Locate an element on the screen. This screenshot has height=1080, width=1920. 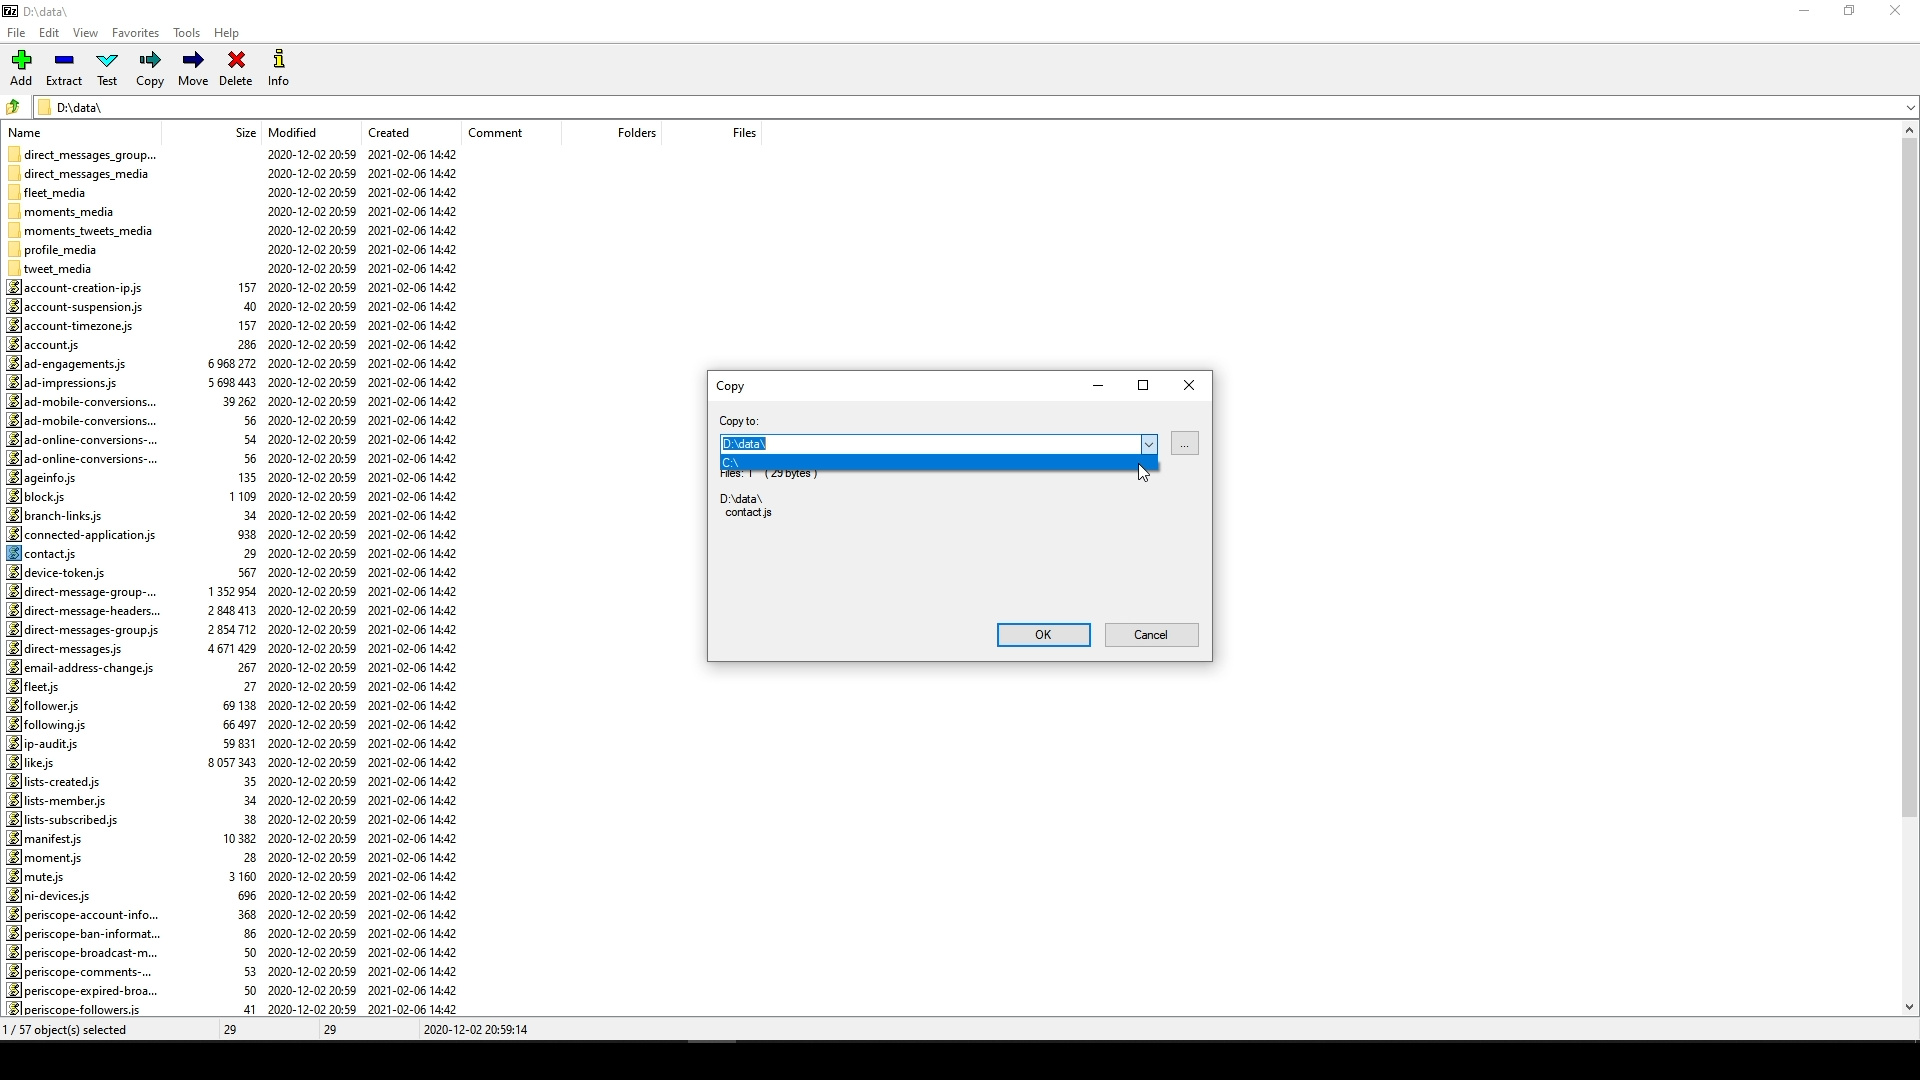
tweet_media is located at coordinates (62, 268).